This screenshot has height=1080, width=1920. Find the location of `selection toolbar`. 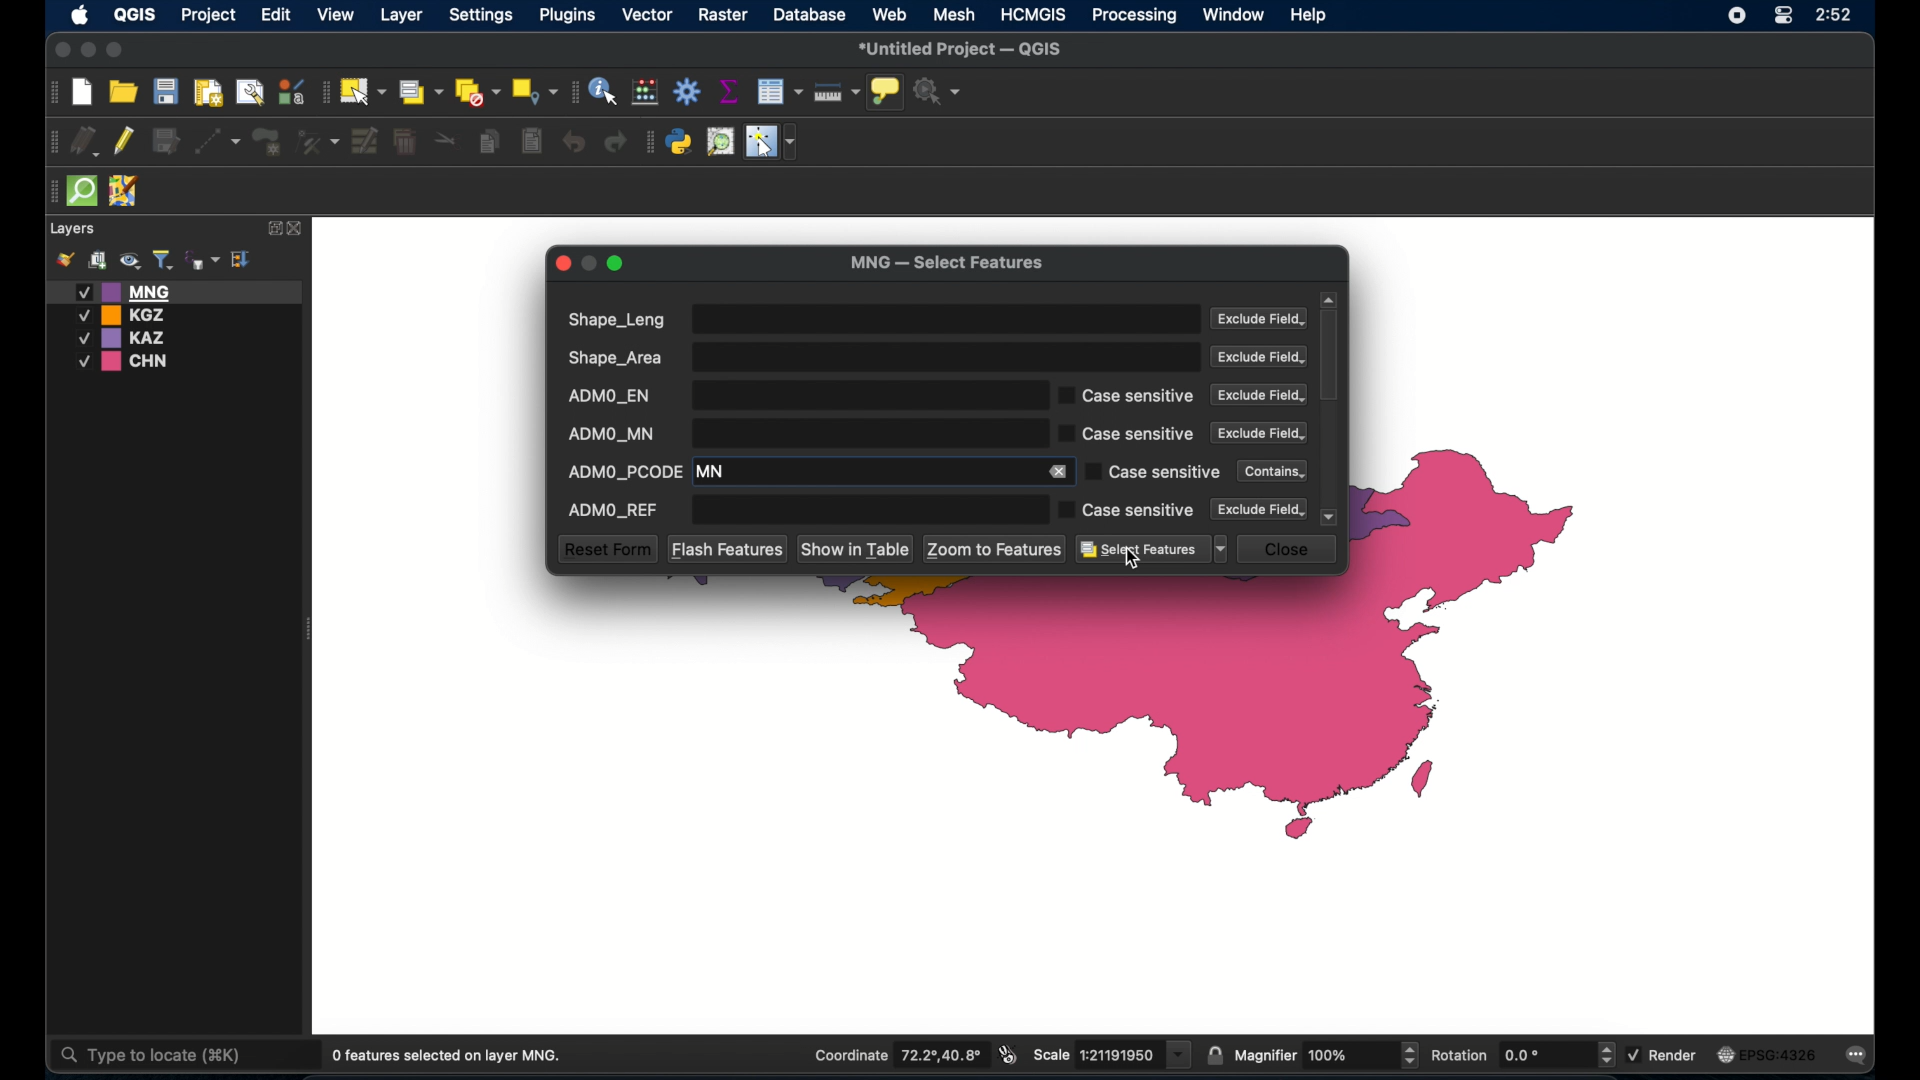

selection toolbar is located at coordinates (323, 90).